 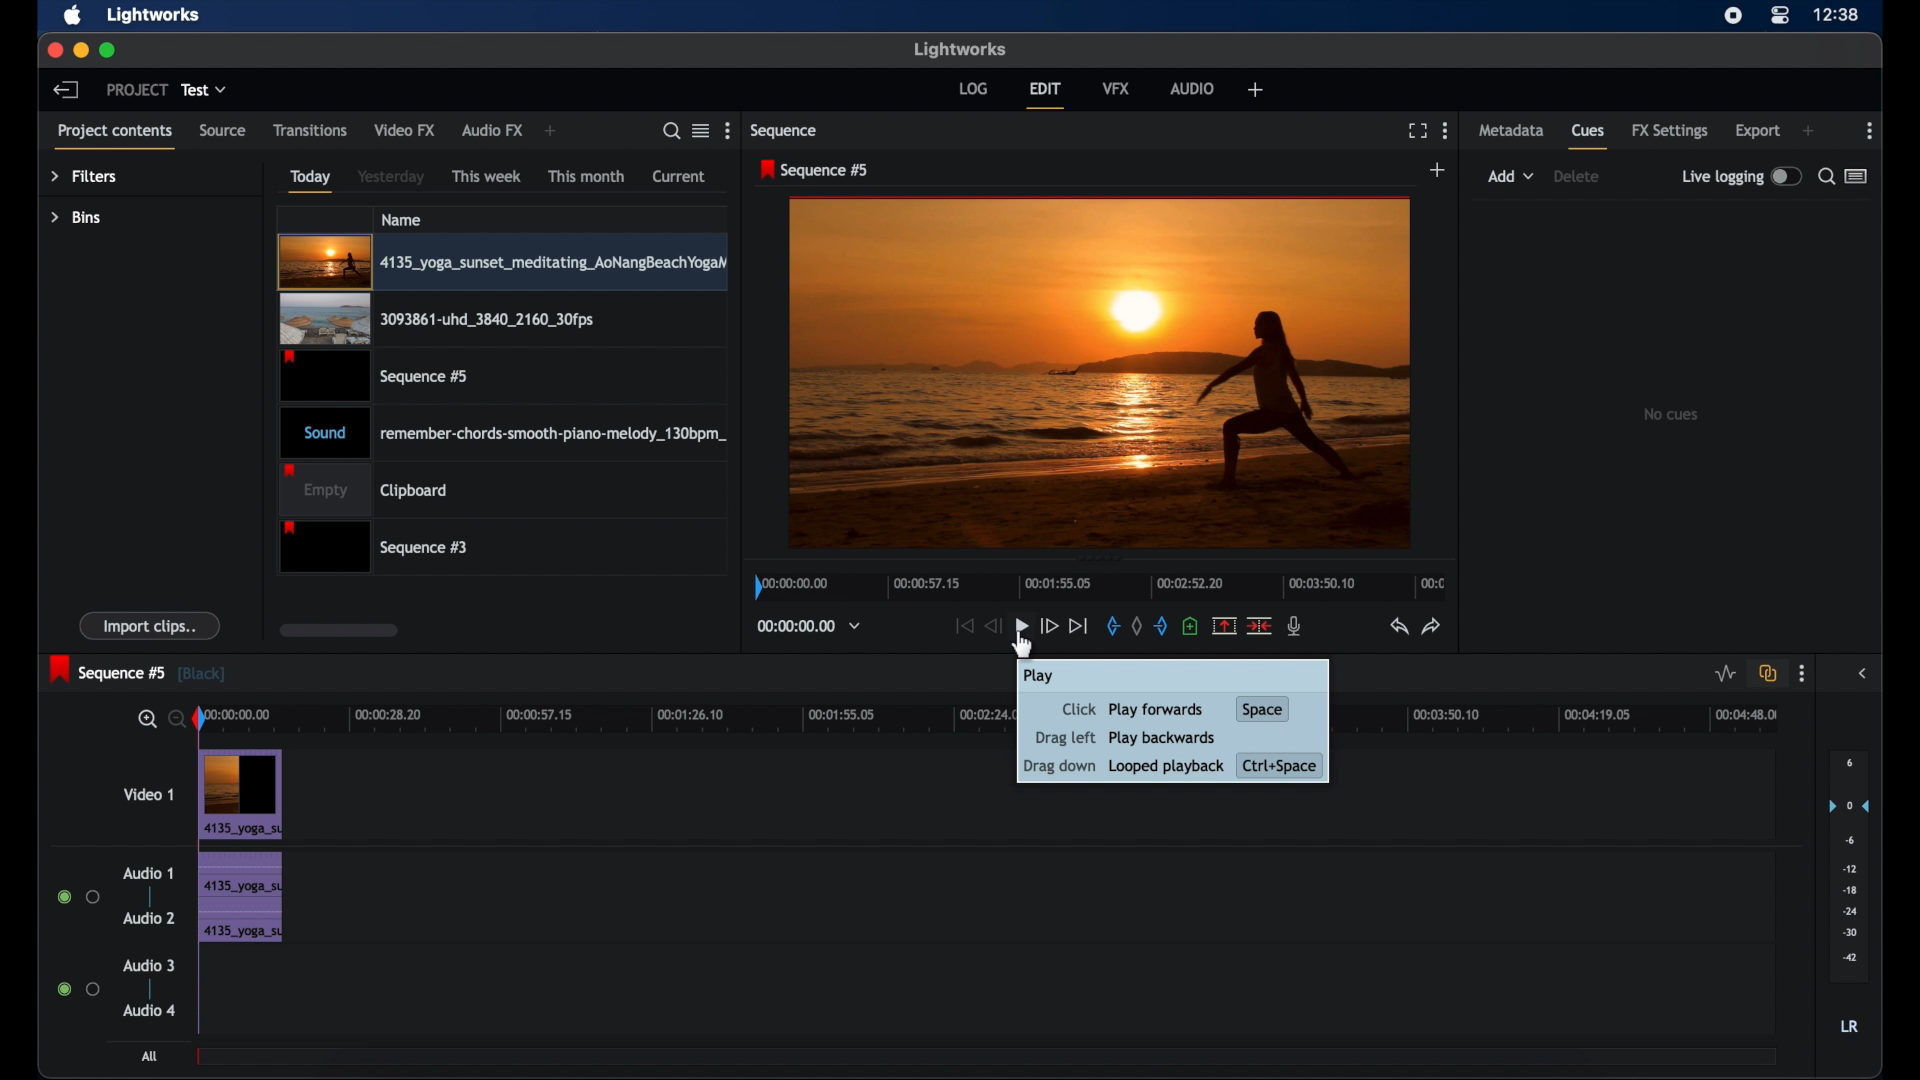 What do you see at coordinates (1417, 129) in the screenshot?
I see `full screen` at bounding box center [1417, 129].